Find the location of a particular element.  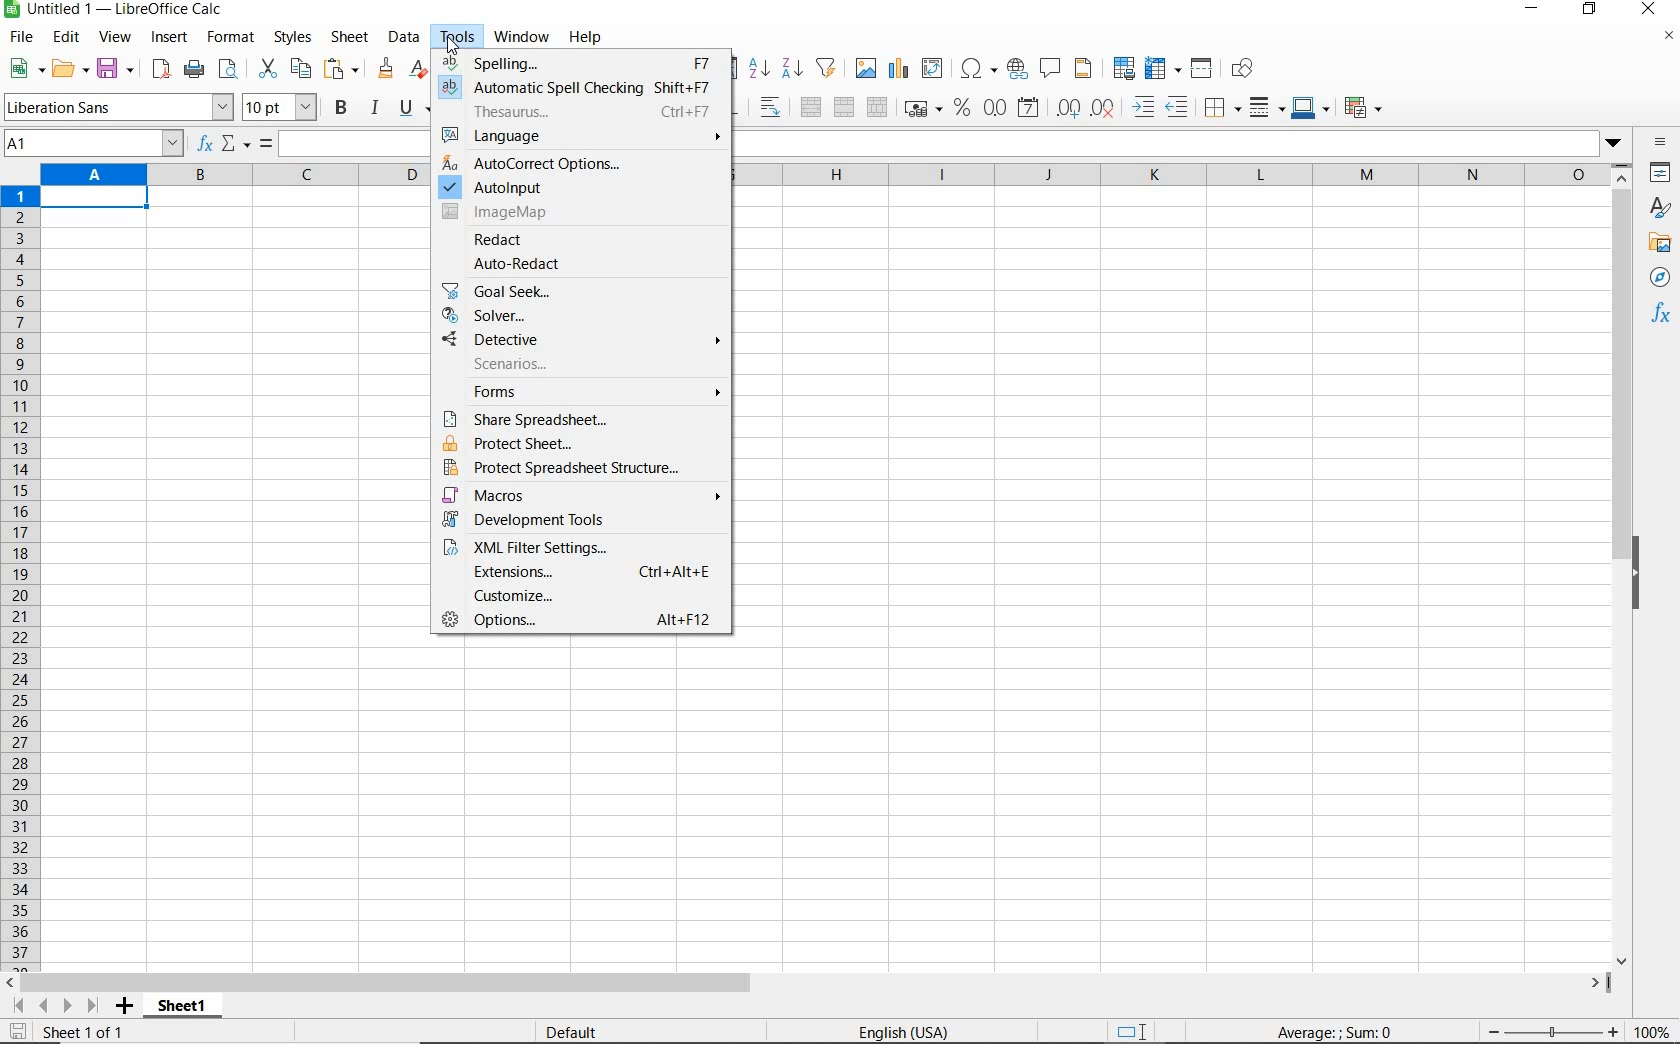

format is located at coordinates (231, 39).